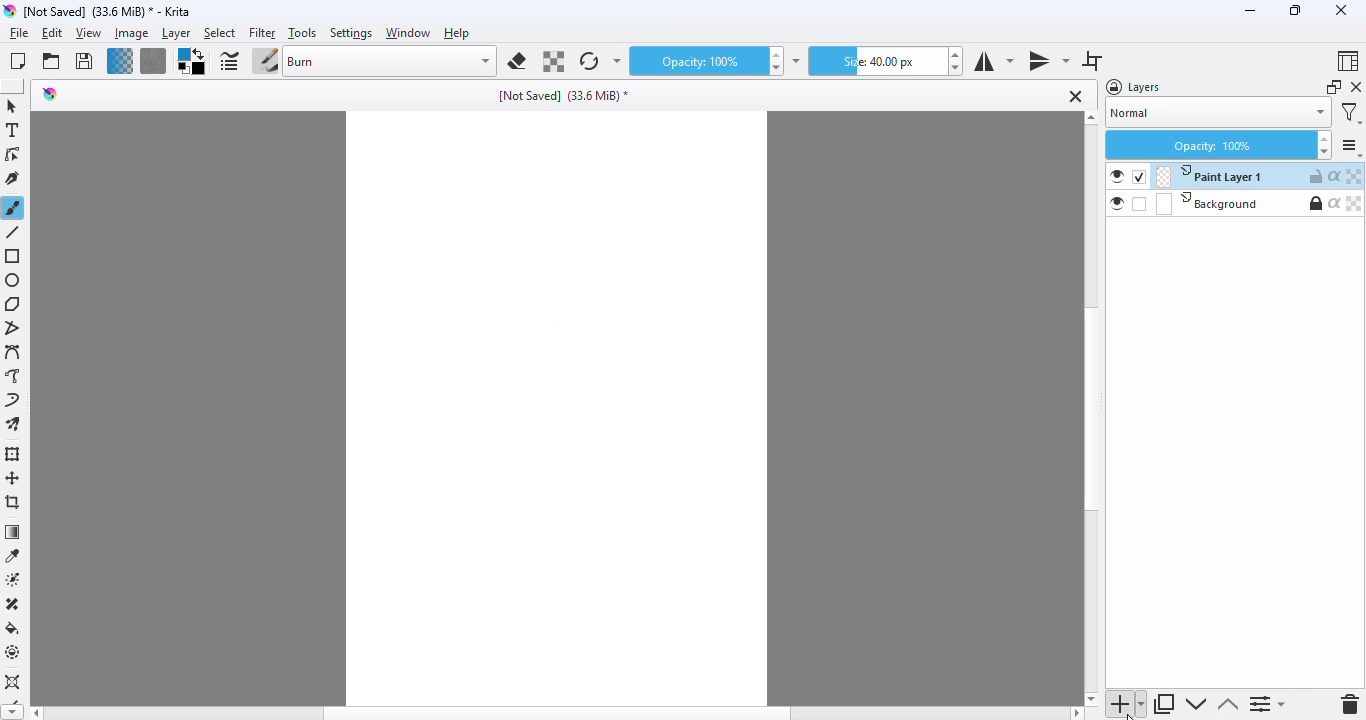 The image size is (1366, 720). Describe the element at coordinates (34, 713) in the screenshot. I see `scroll left` at that location.